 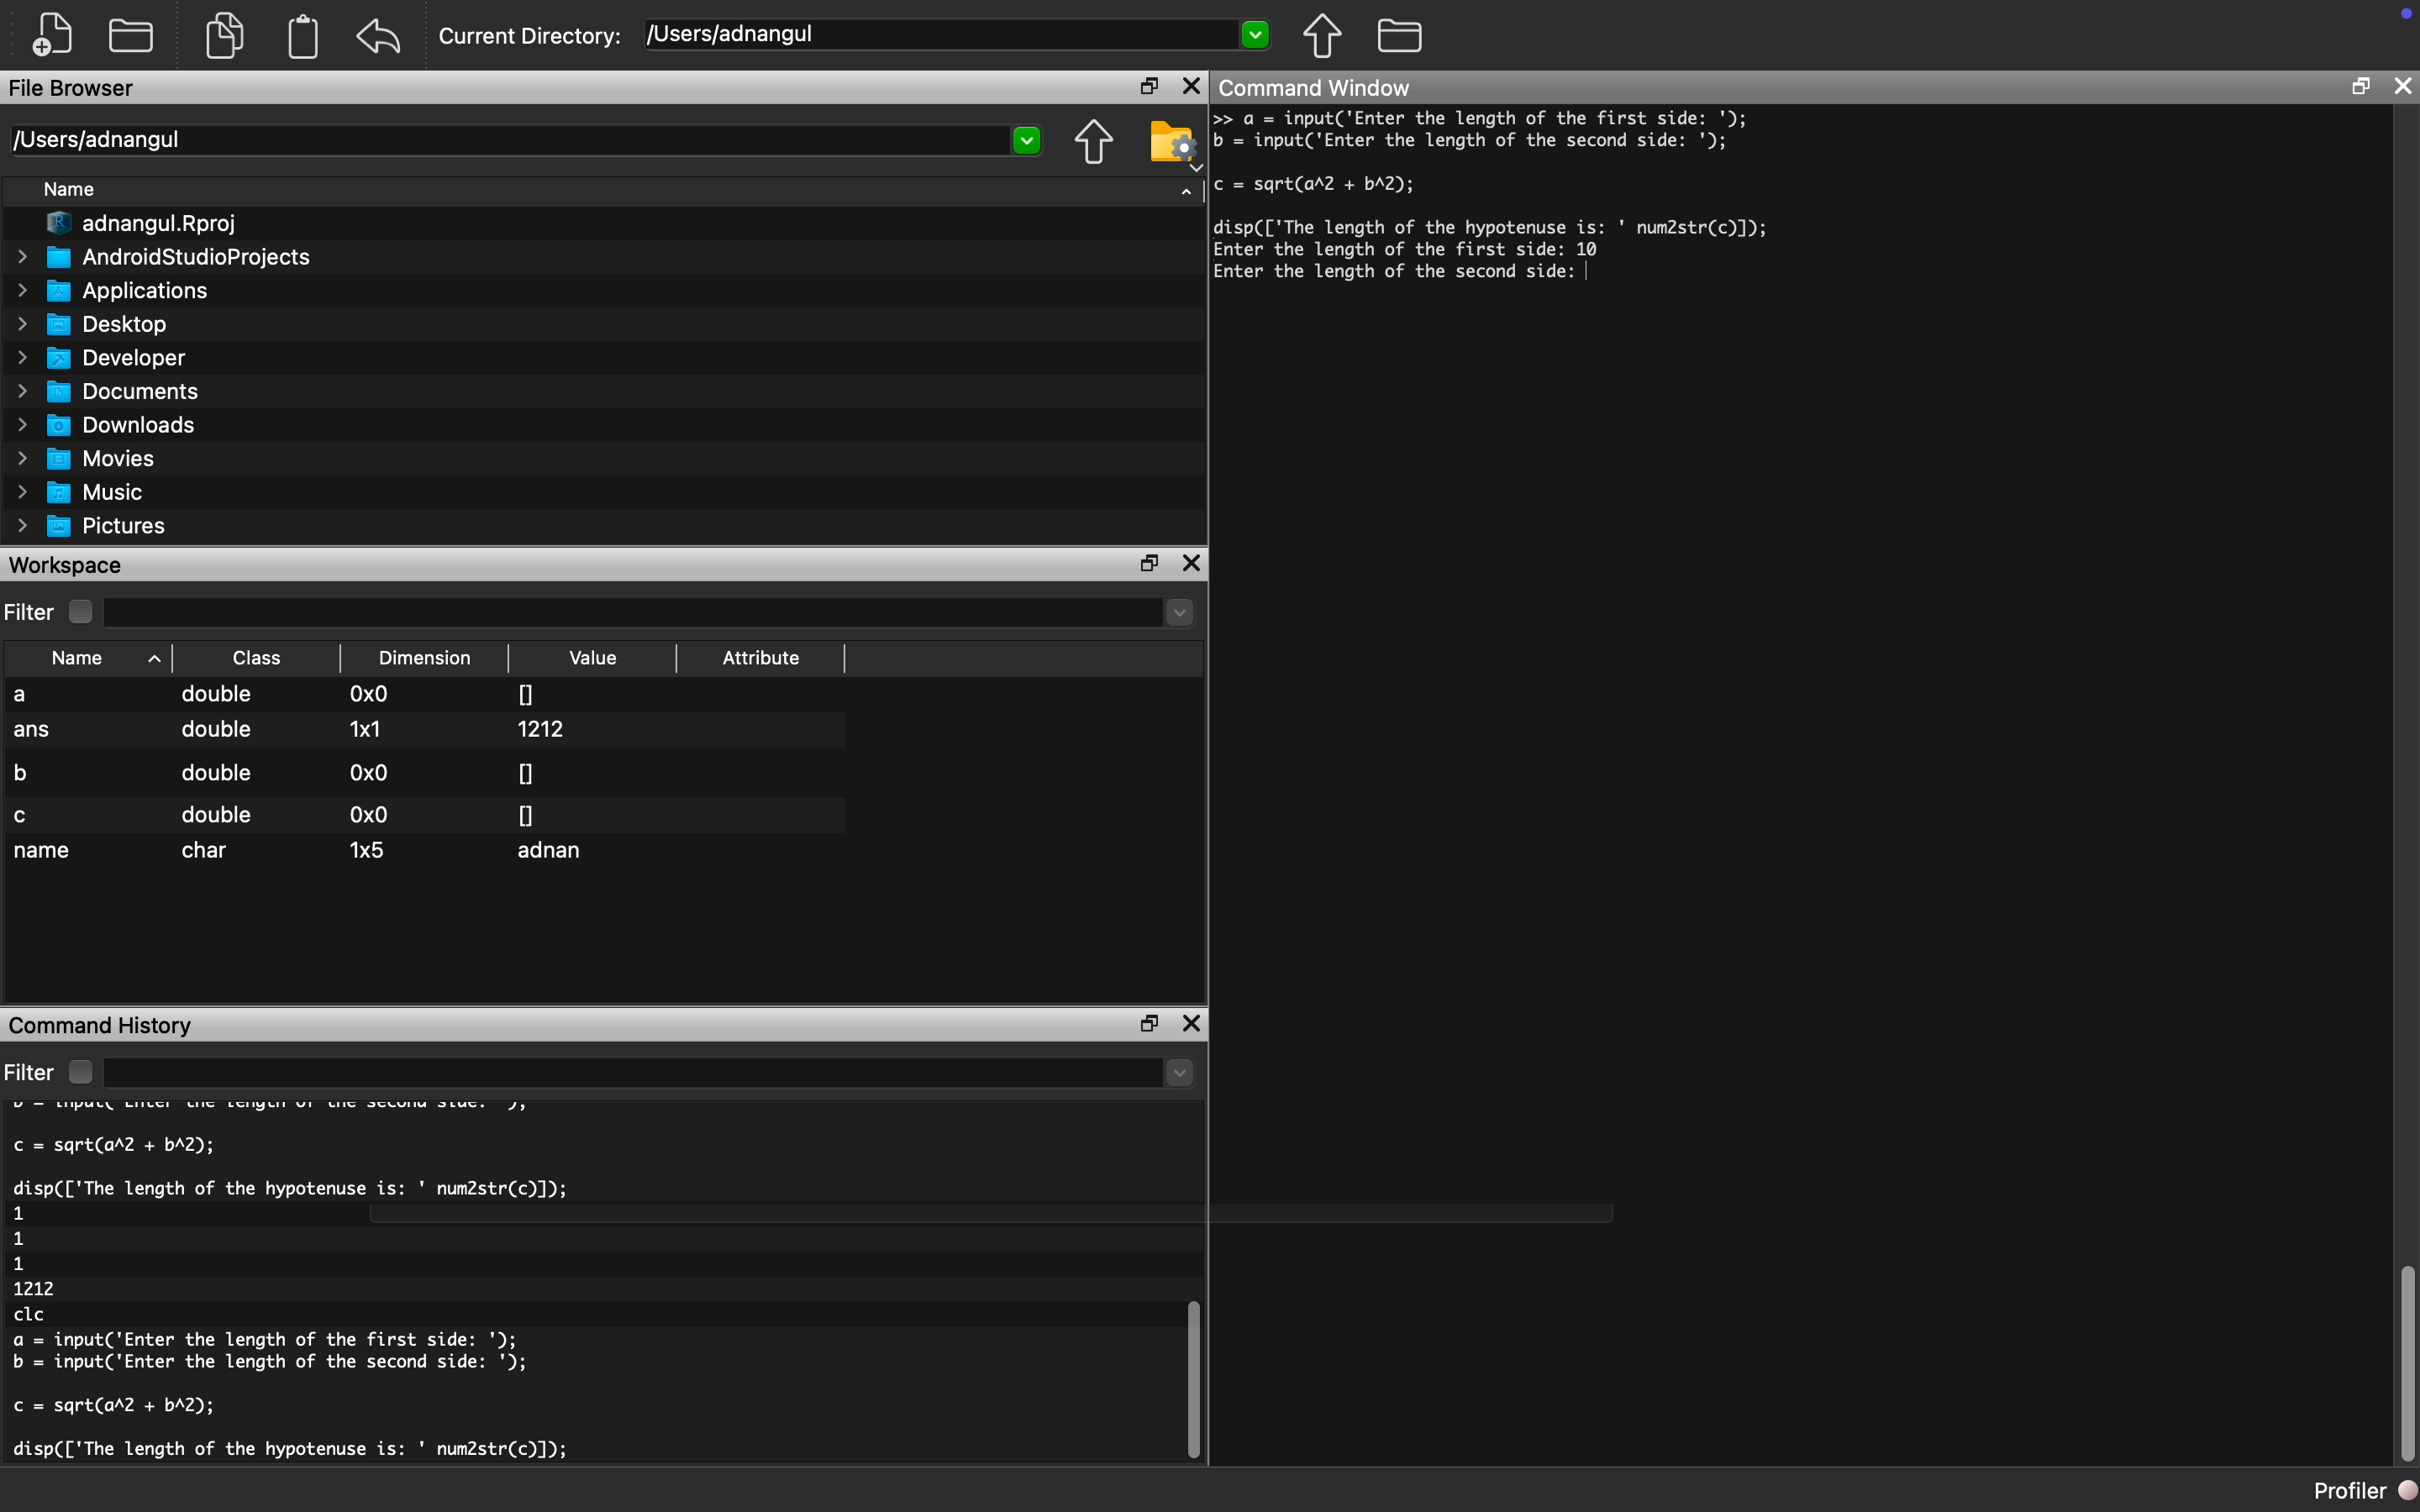 What do you see at coordinates (258, 657) in the screenshot?
I see `Class` at bounding box center [258, 657].